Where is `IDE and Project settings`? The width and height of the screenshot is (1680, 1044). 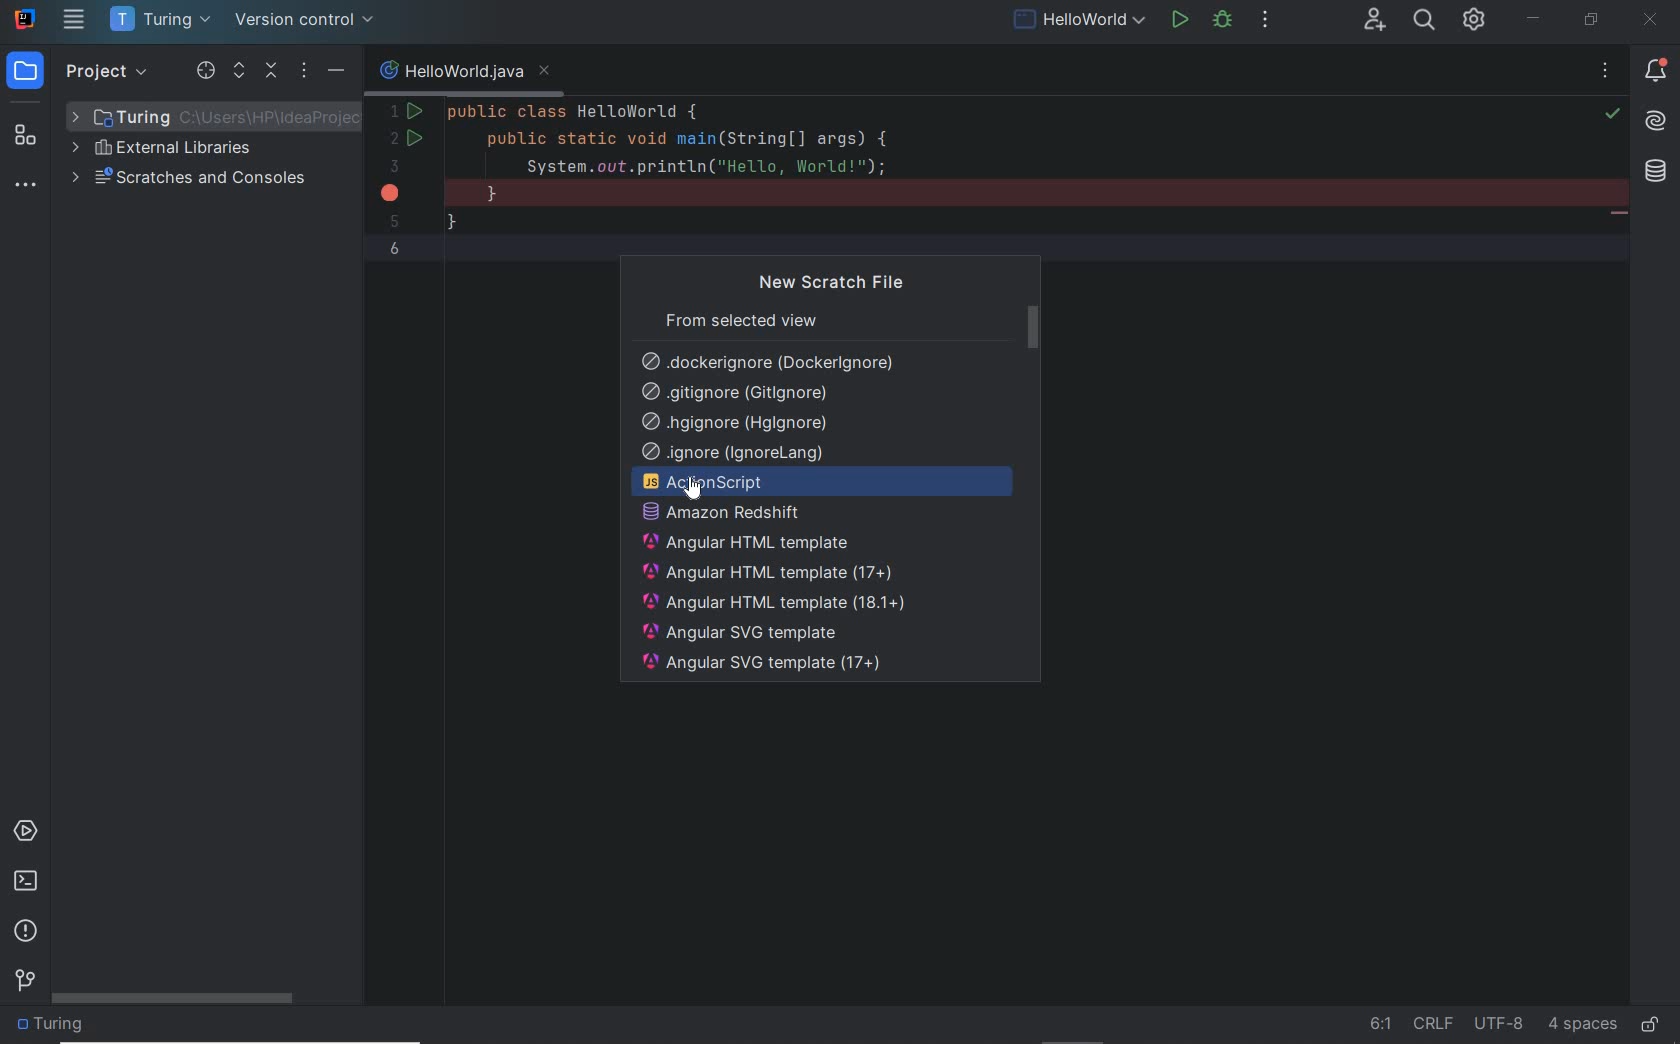 IDE and Project settings is located at coordinates (1475, 22).